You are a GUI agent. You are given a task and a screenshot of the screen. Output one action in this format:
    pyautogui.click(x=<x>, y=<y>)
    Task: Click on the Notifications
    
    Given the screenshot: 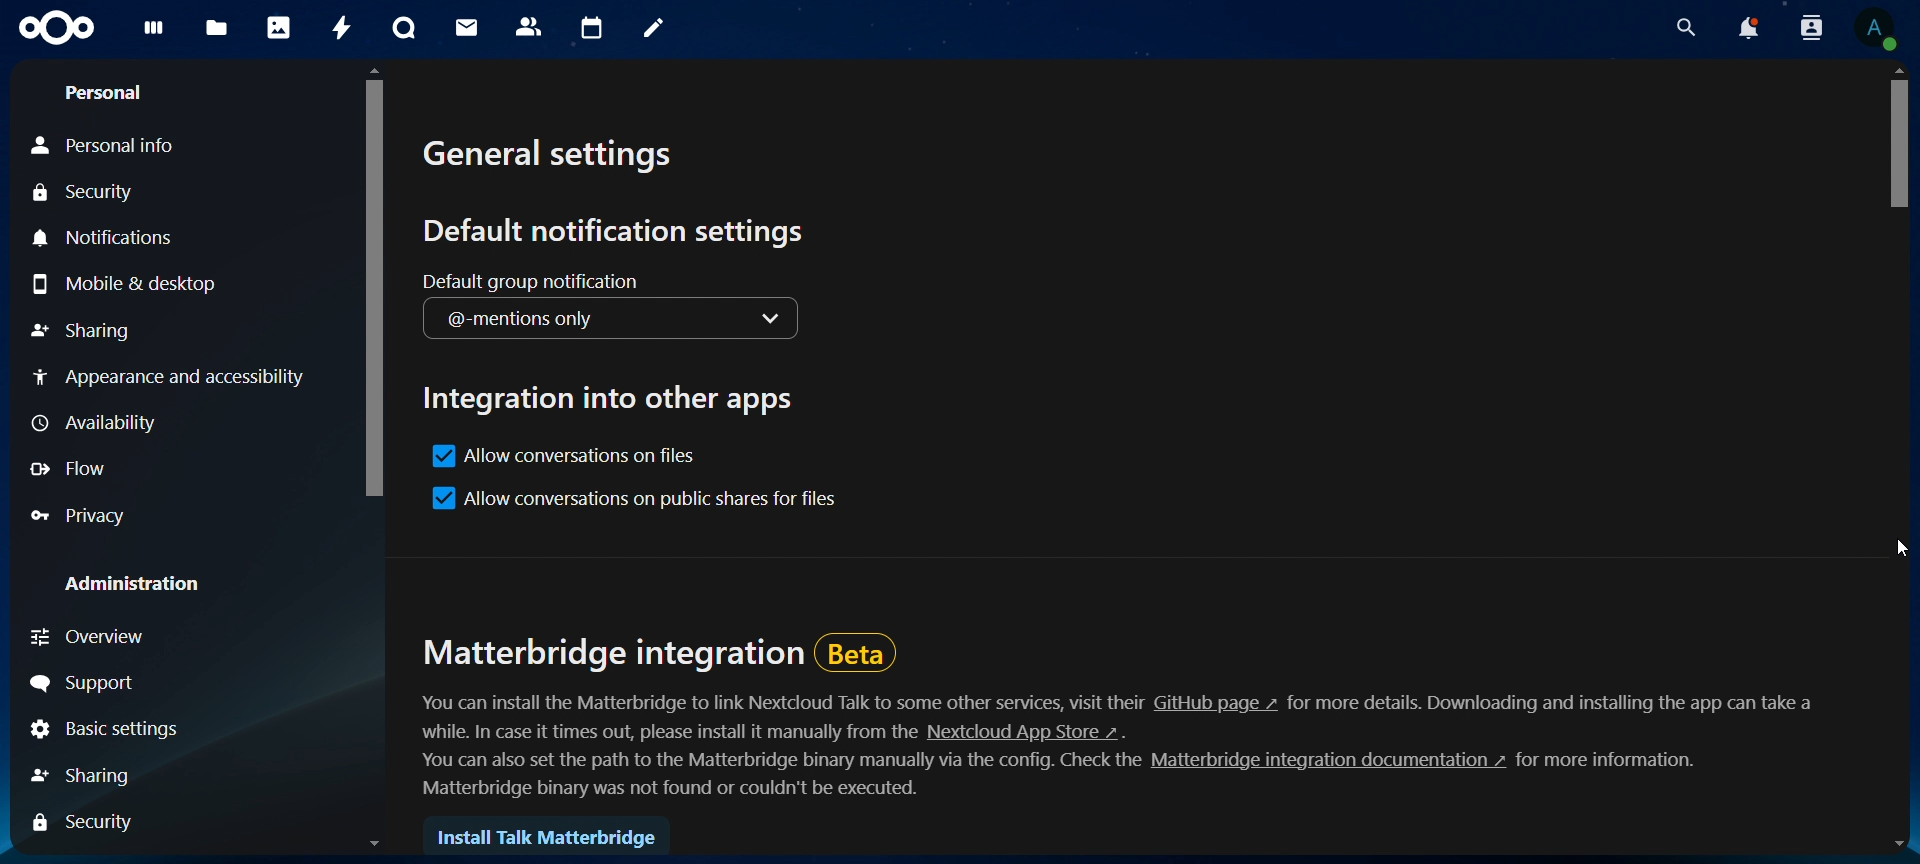 What is the action you would take?
    pyautogui.click(x=165, y=241)
    